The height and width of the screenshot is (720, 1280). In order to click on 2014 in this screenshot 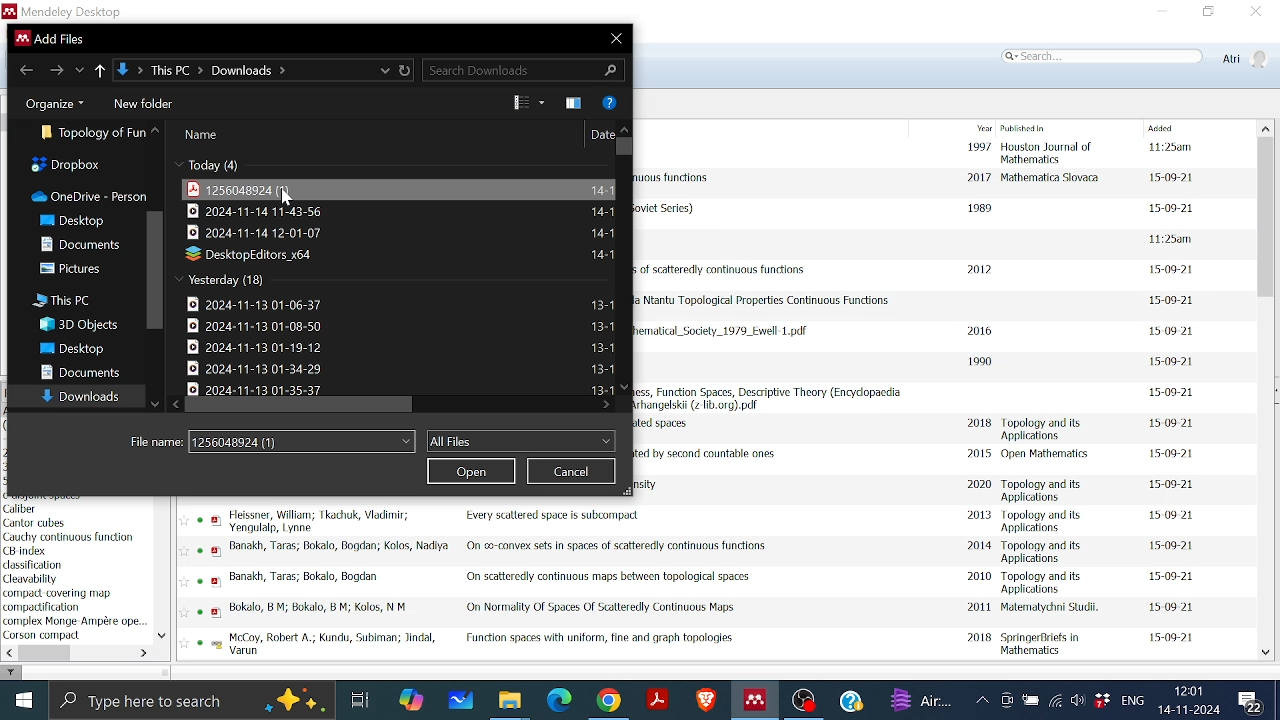, I will do `click(979, 543)`.